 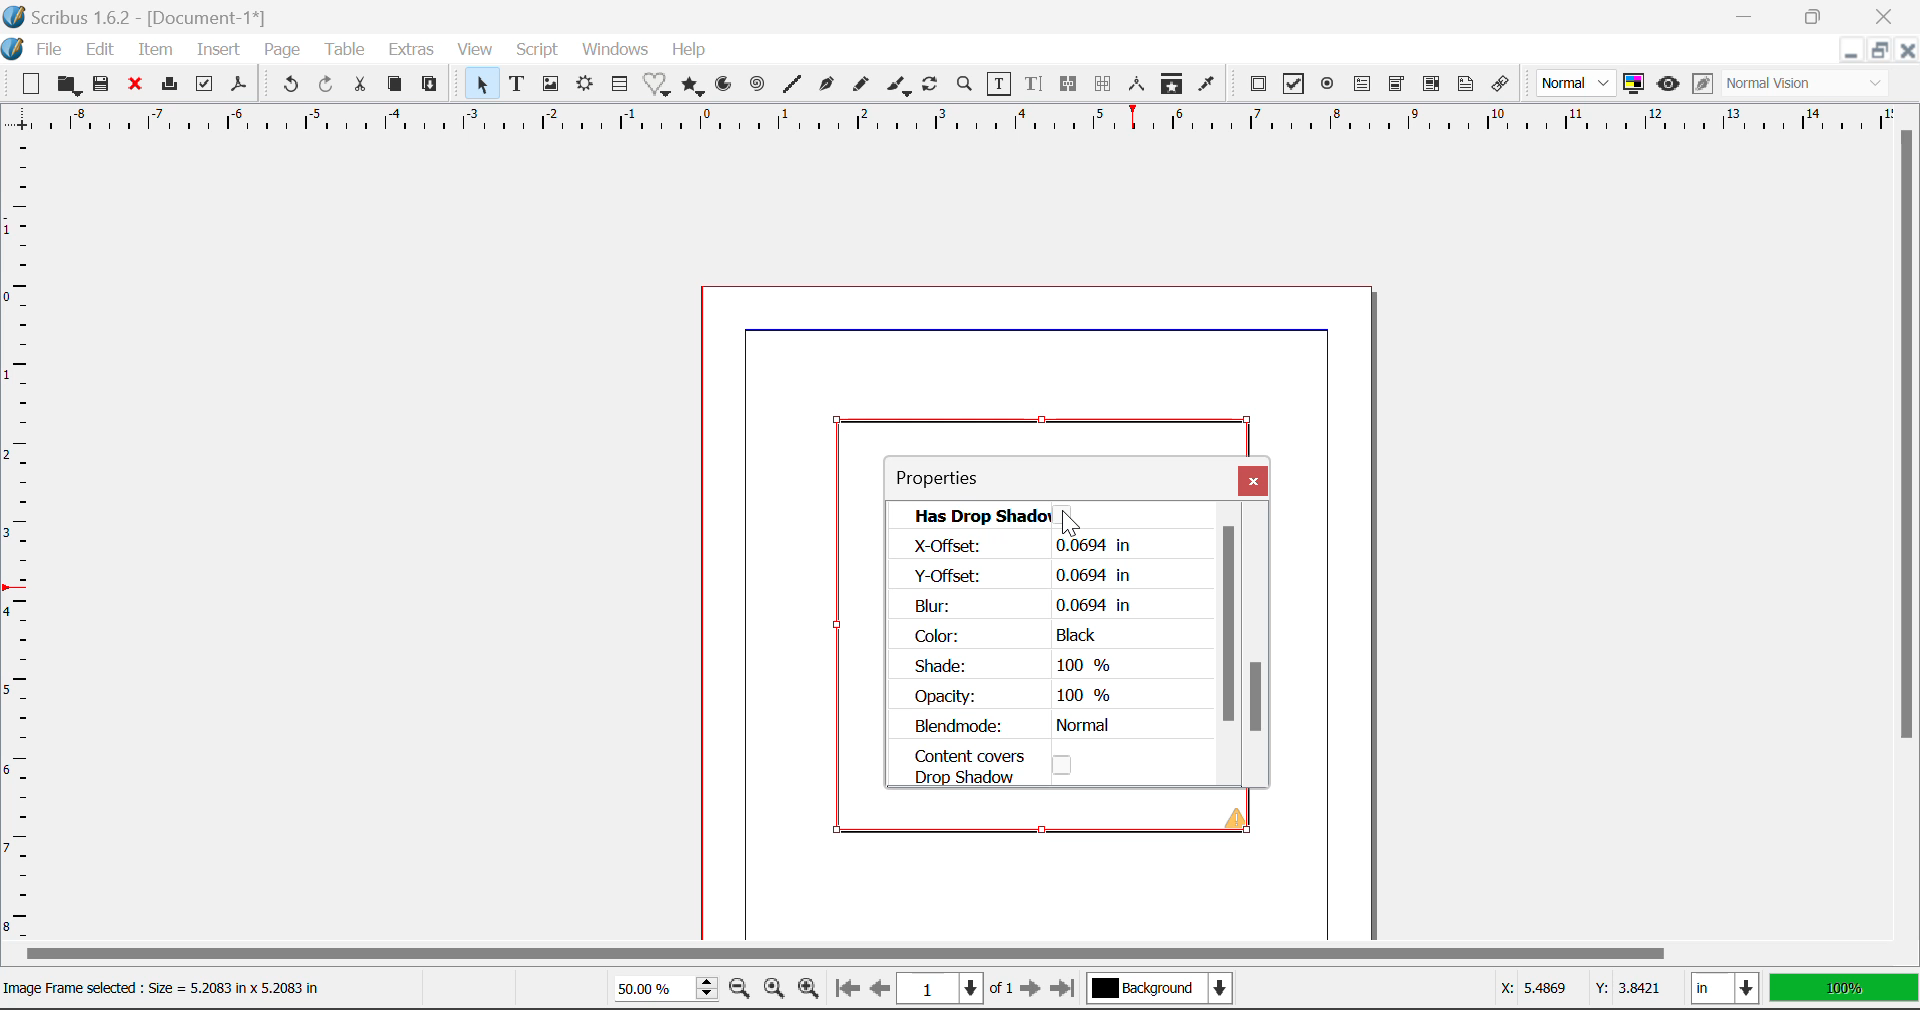 What do you see at coordinates (1020, 697) in the screenshot?
I see `Opacity: 100 %` at bounding box center [1020, 697].